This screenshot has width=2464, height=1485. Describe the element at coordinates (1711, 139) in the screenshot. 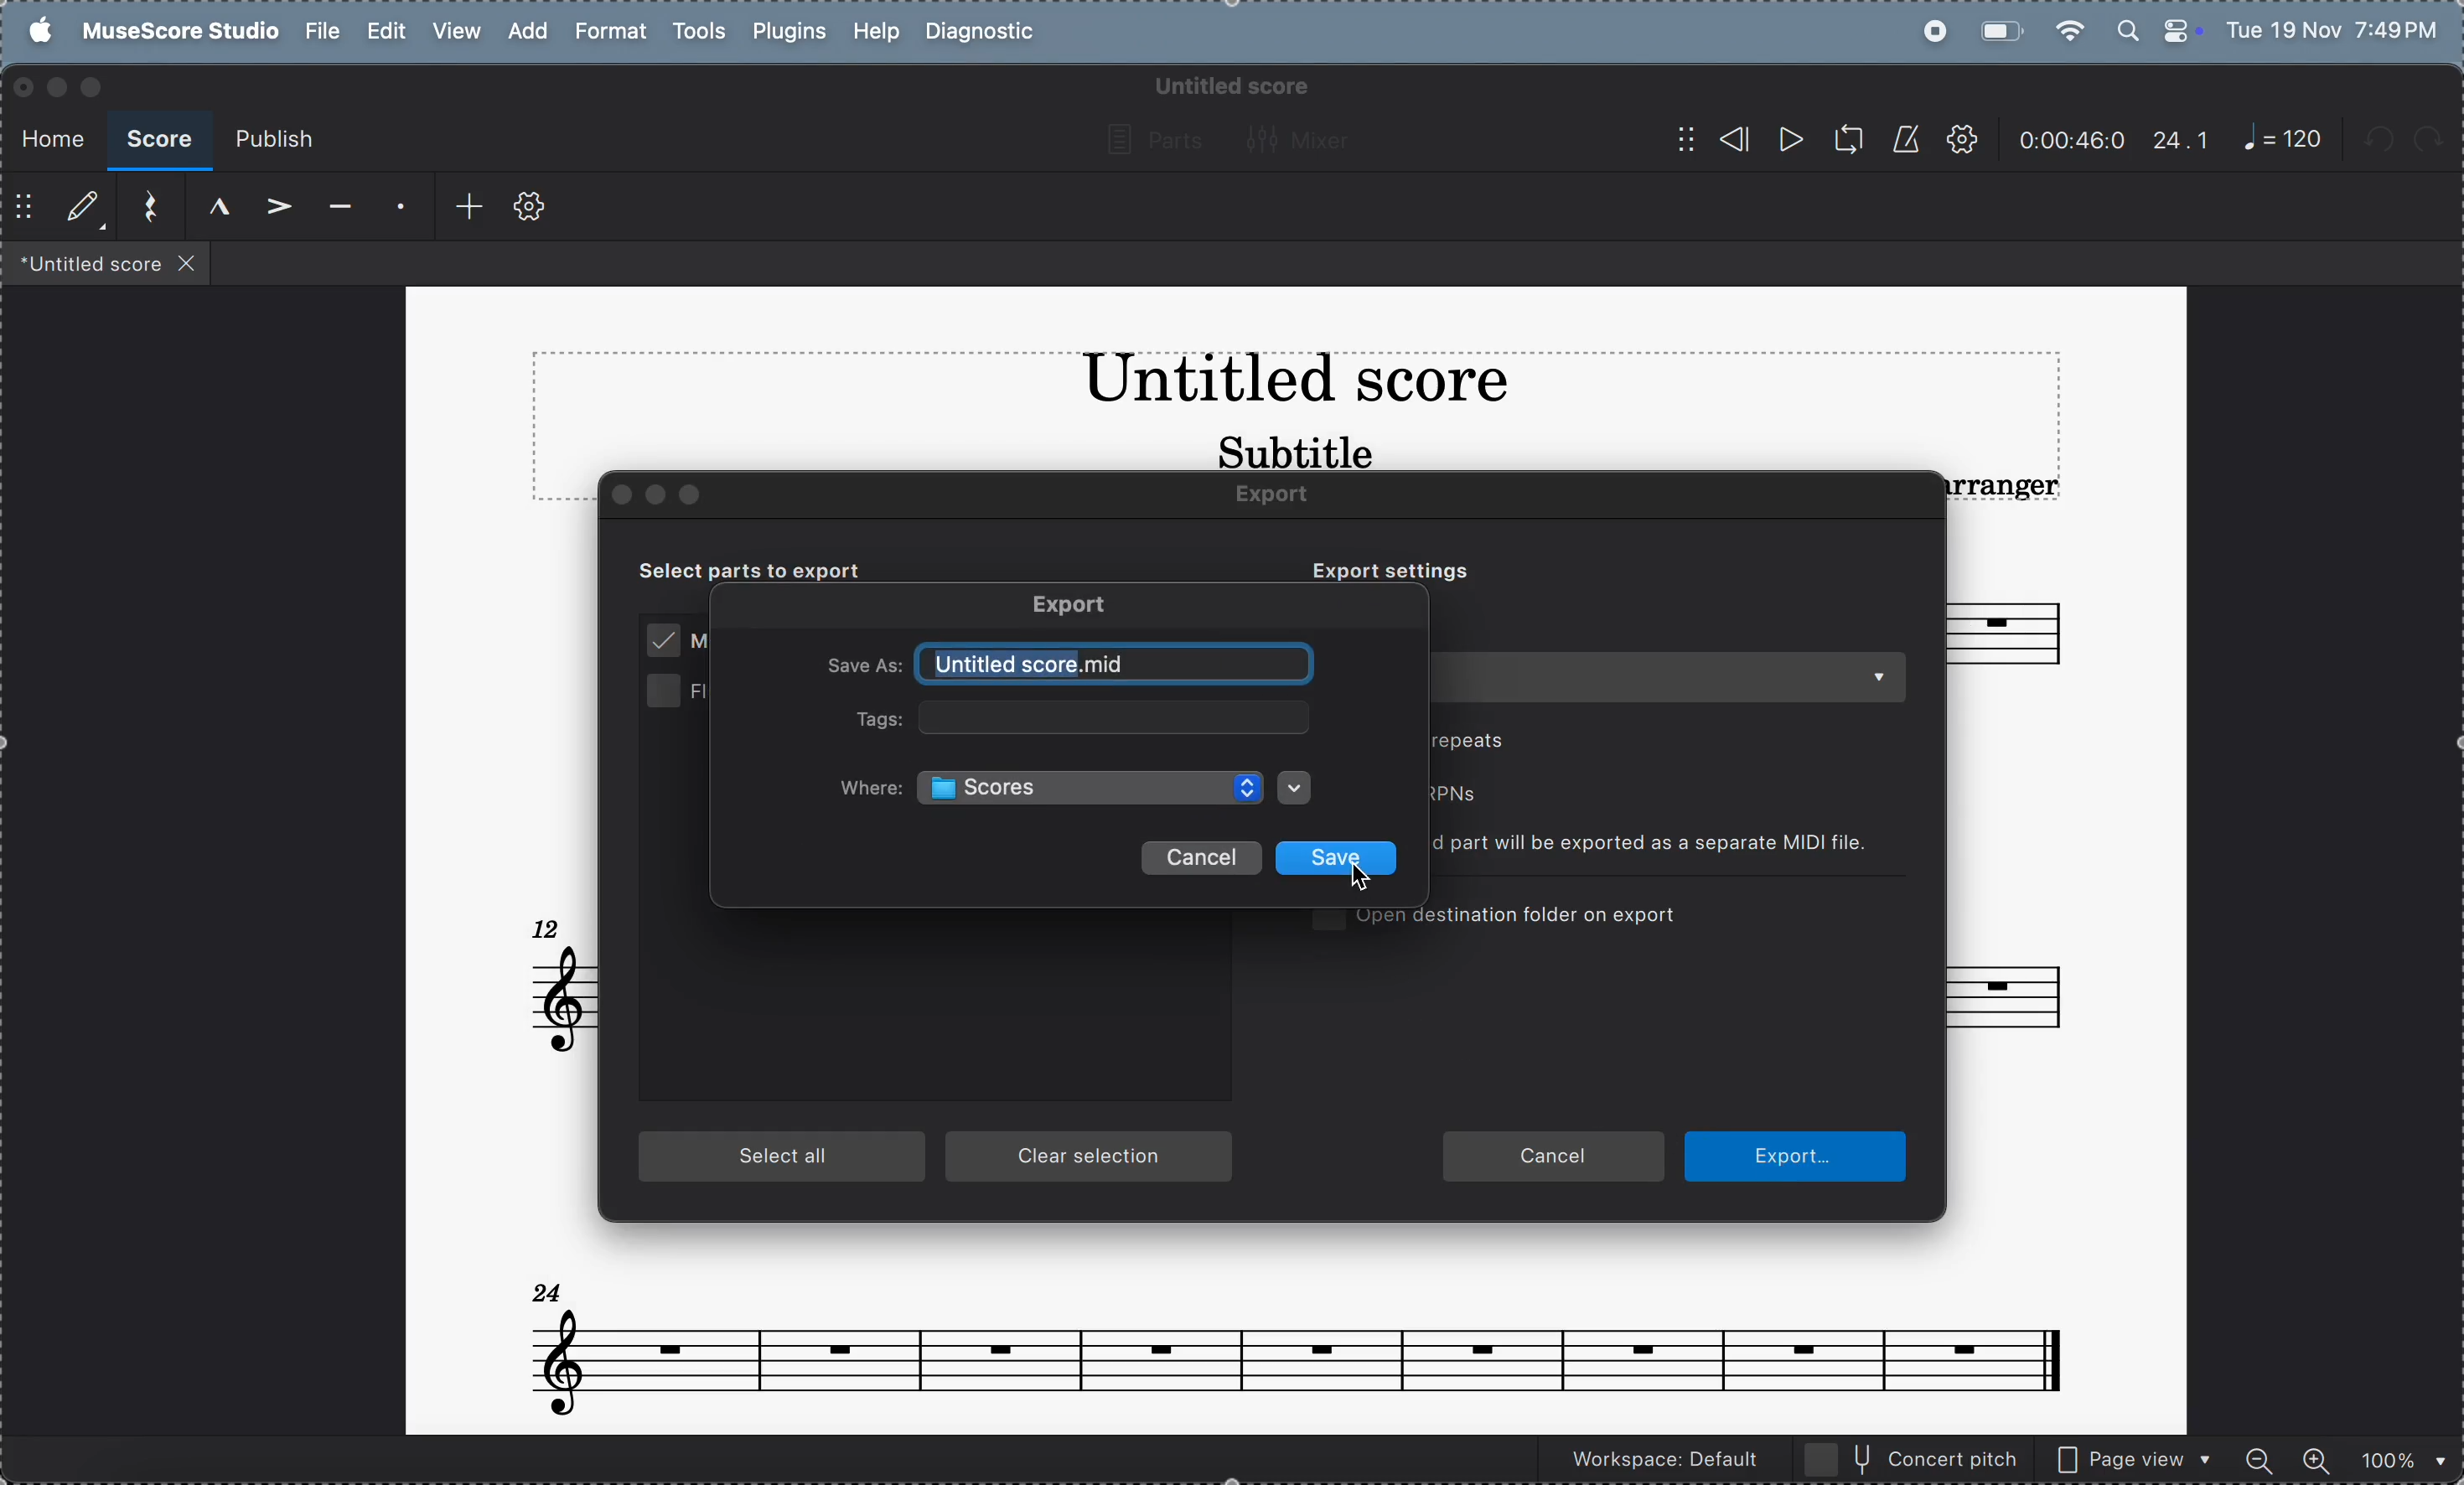

I see `rewind` at that location.